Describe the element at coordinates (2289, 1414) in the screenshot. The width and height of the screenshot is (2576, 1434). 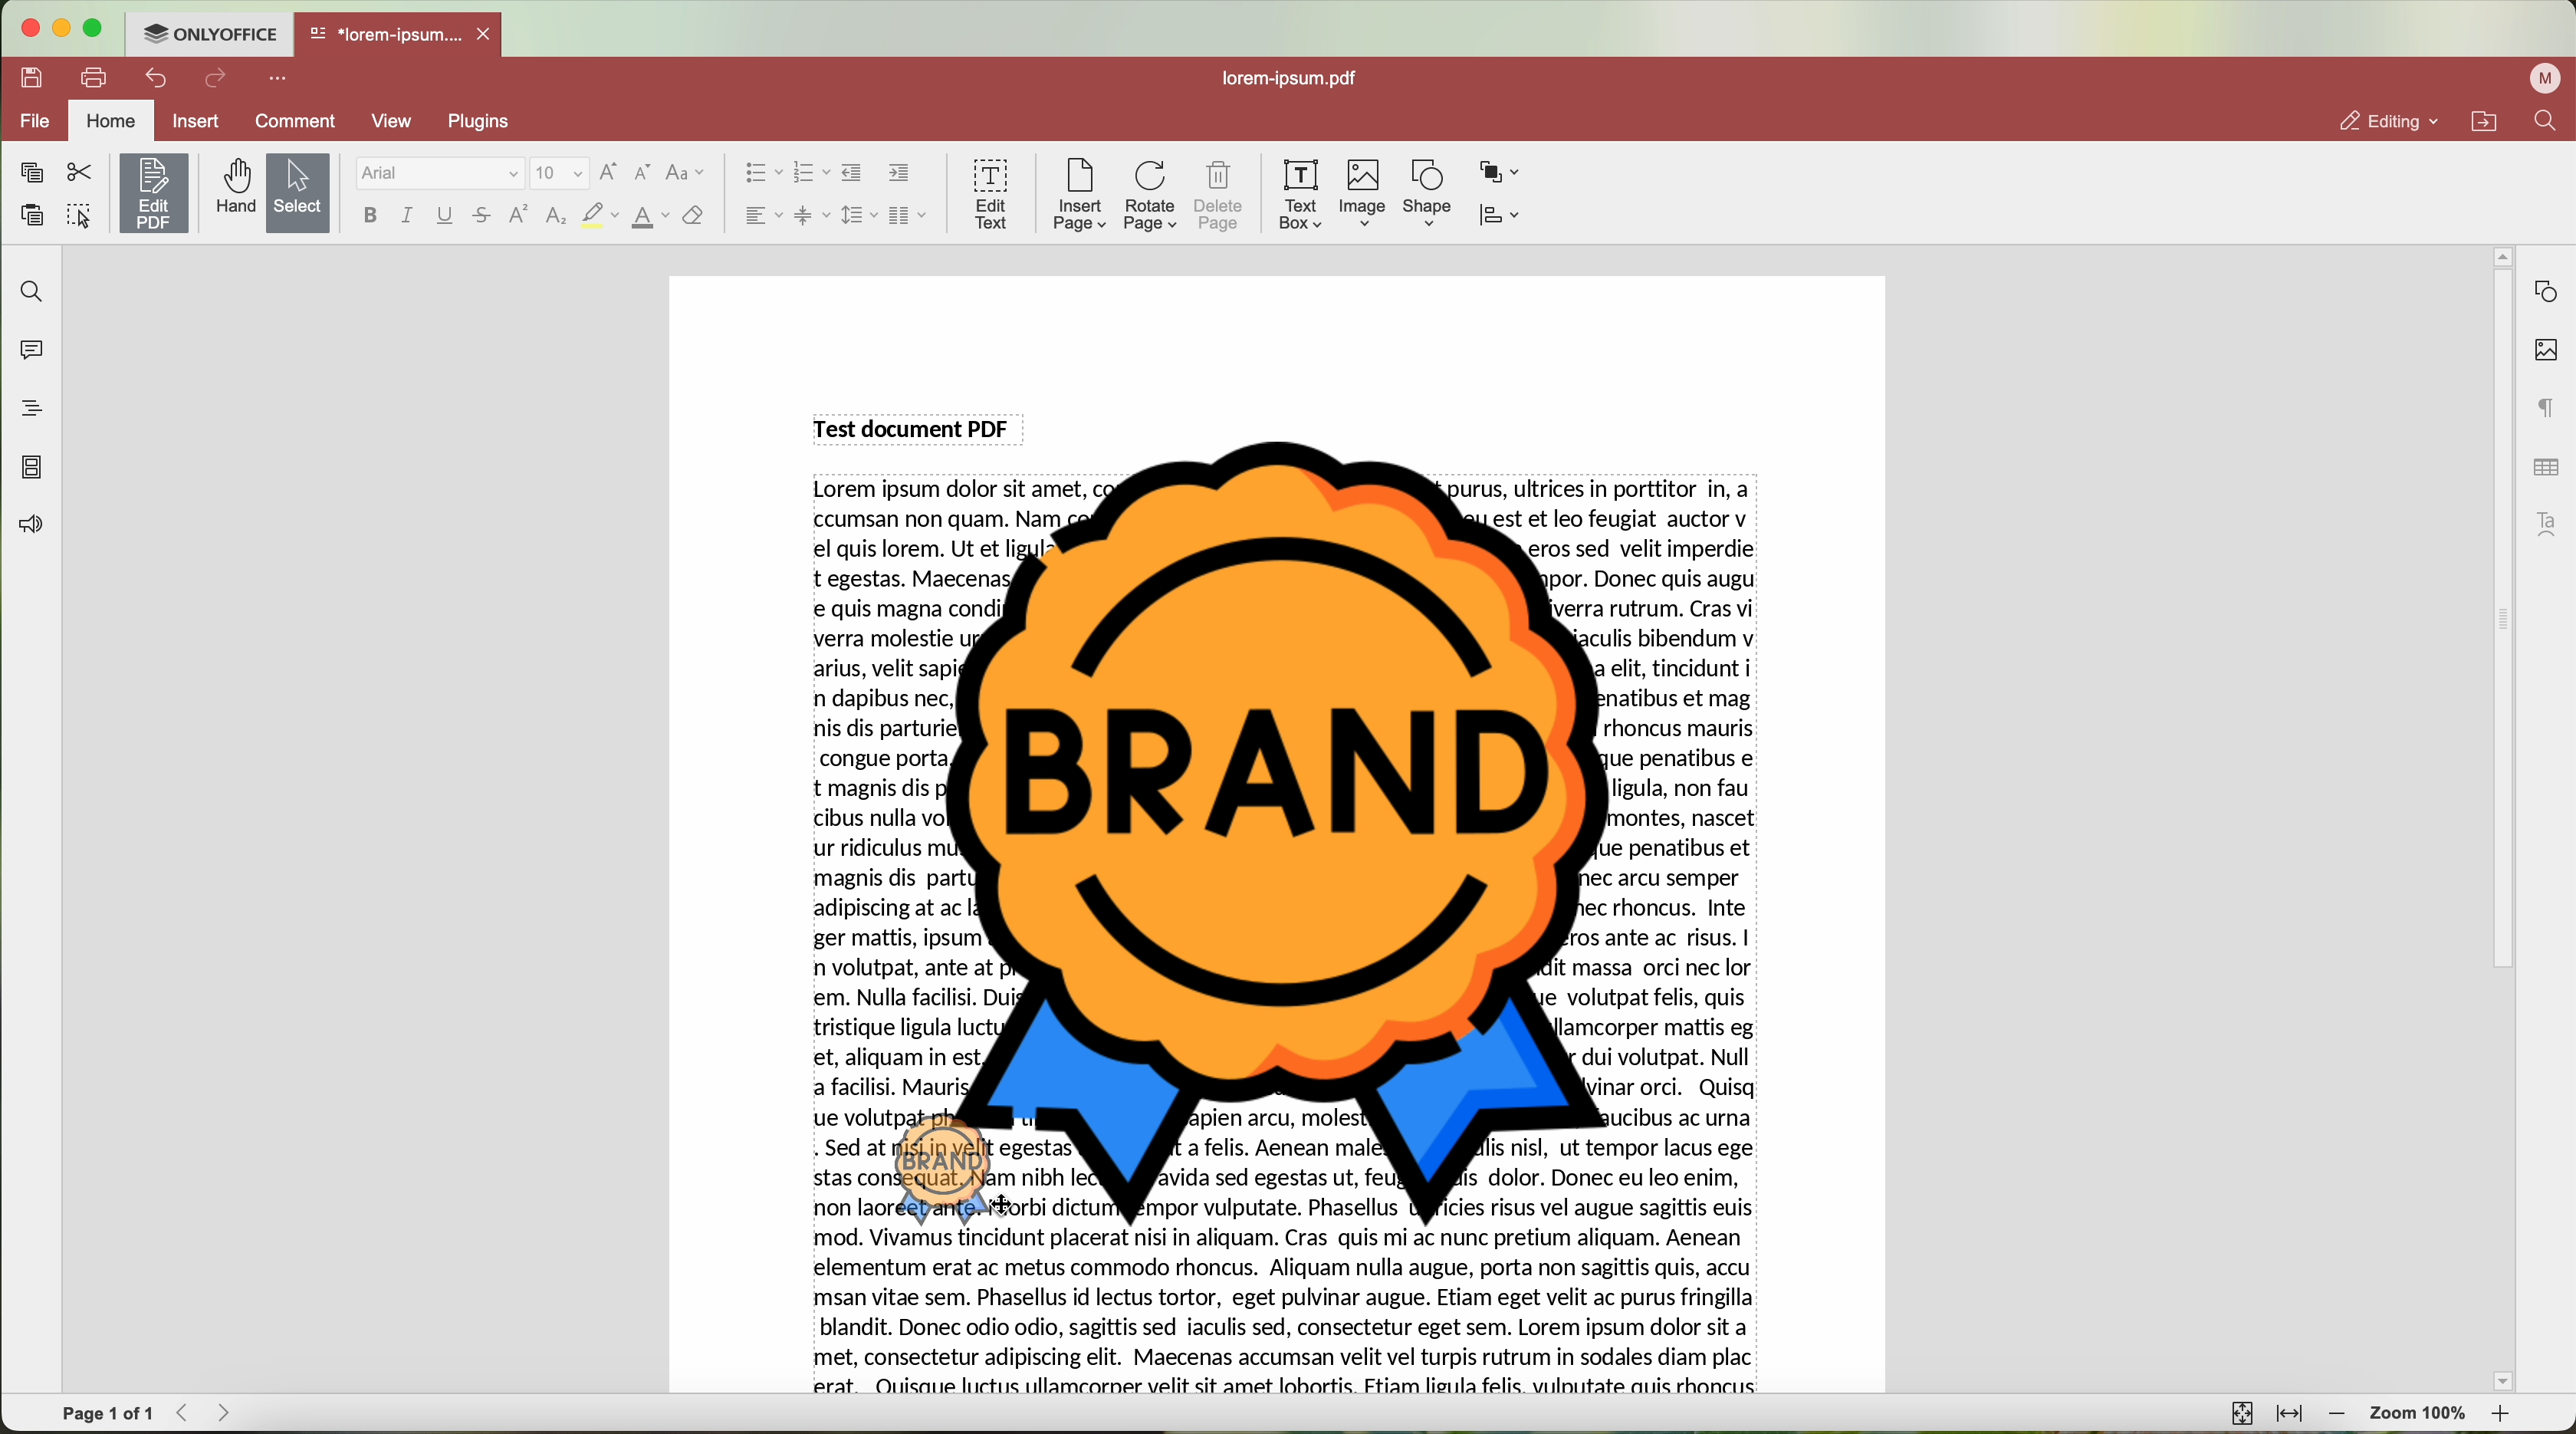
I see `fit to width` at that location.